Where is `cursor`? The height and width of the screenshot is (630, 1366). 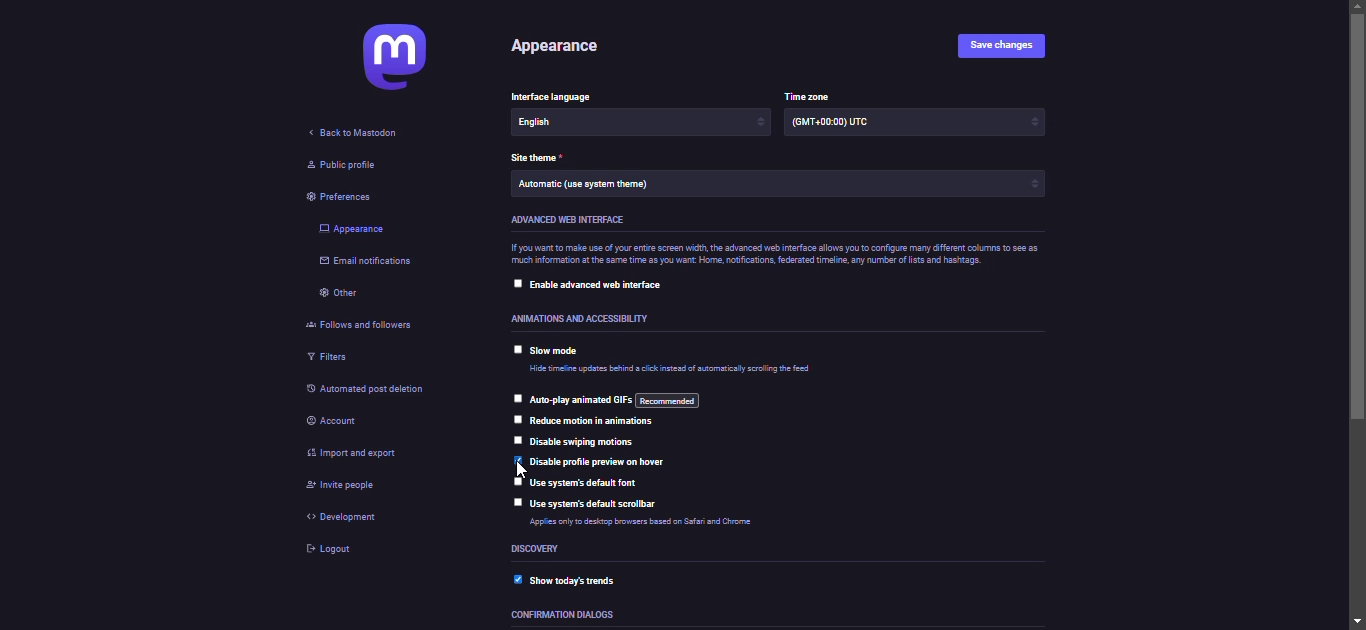 cursor is located at coordinates (517, 472).